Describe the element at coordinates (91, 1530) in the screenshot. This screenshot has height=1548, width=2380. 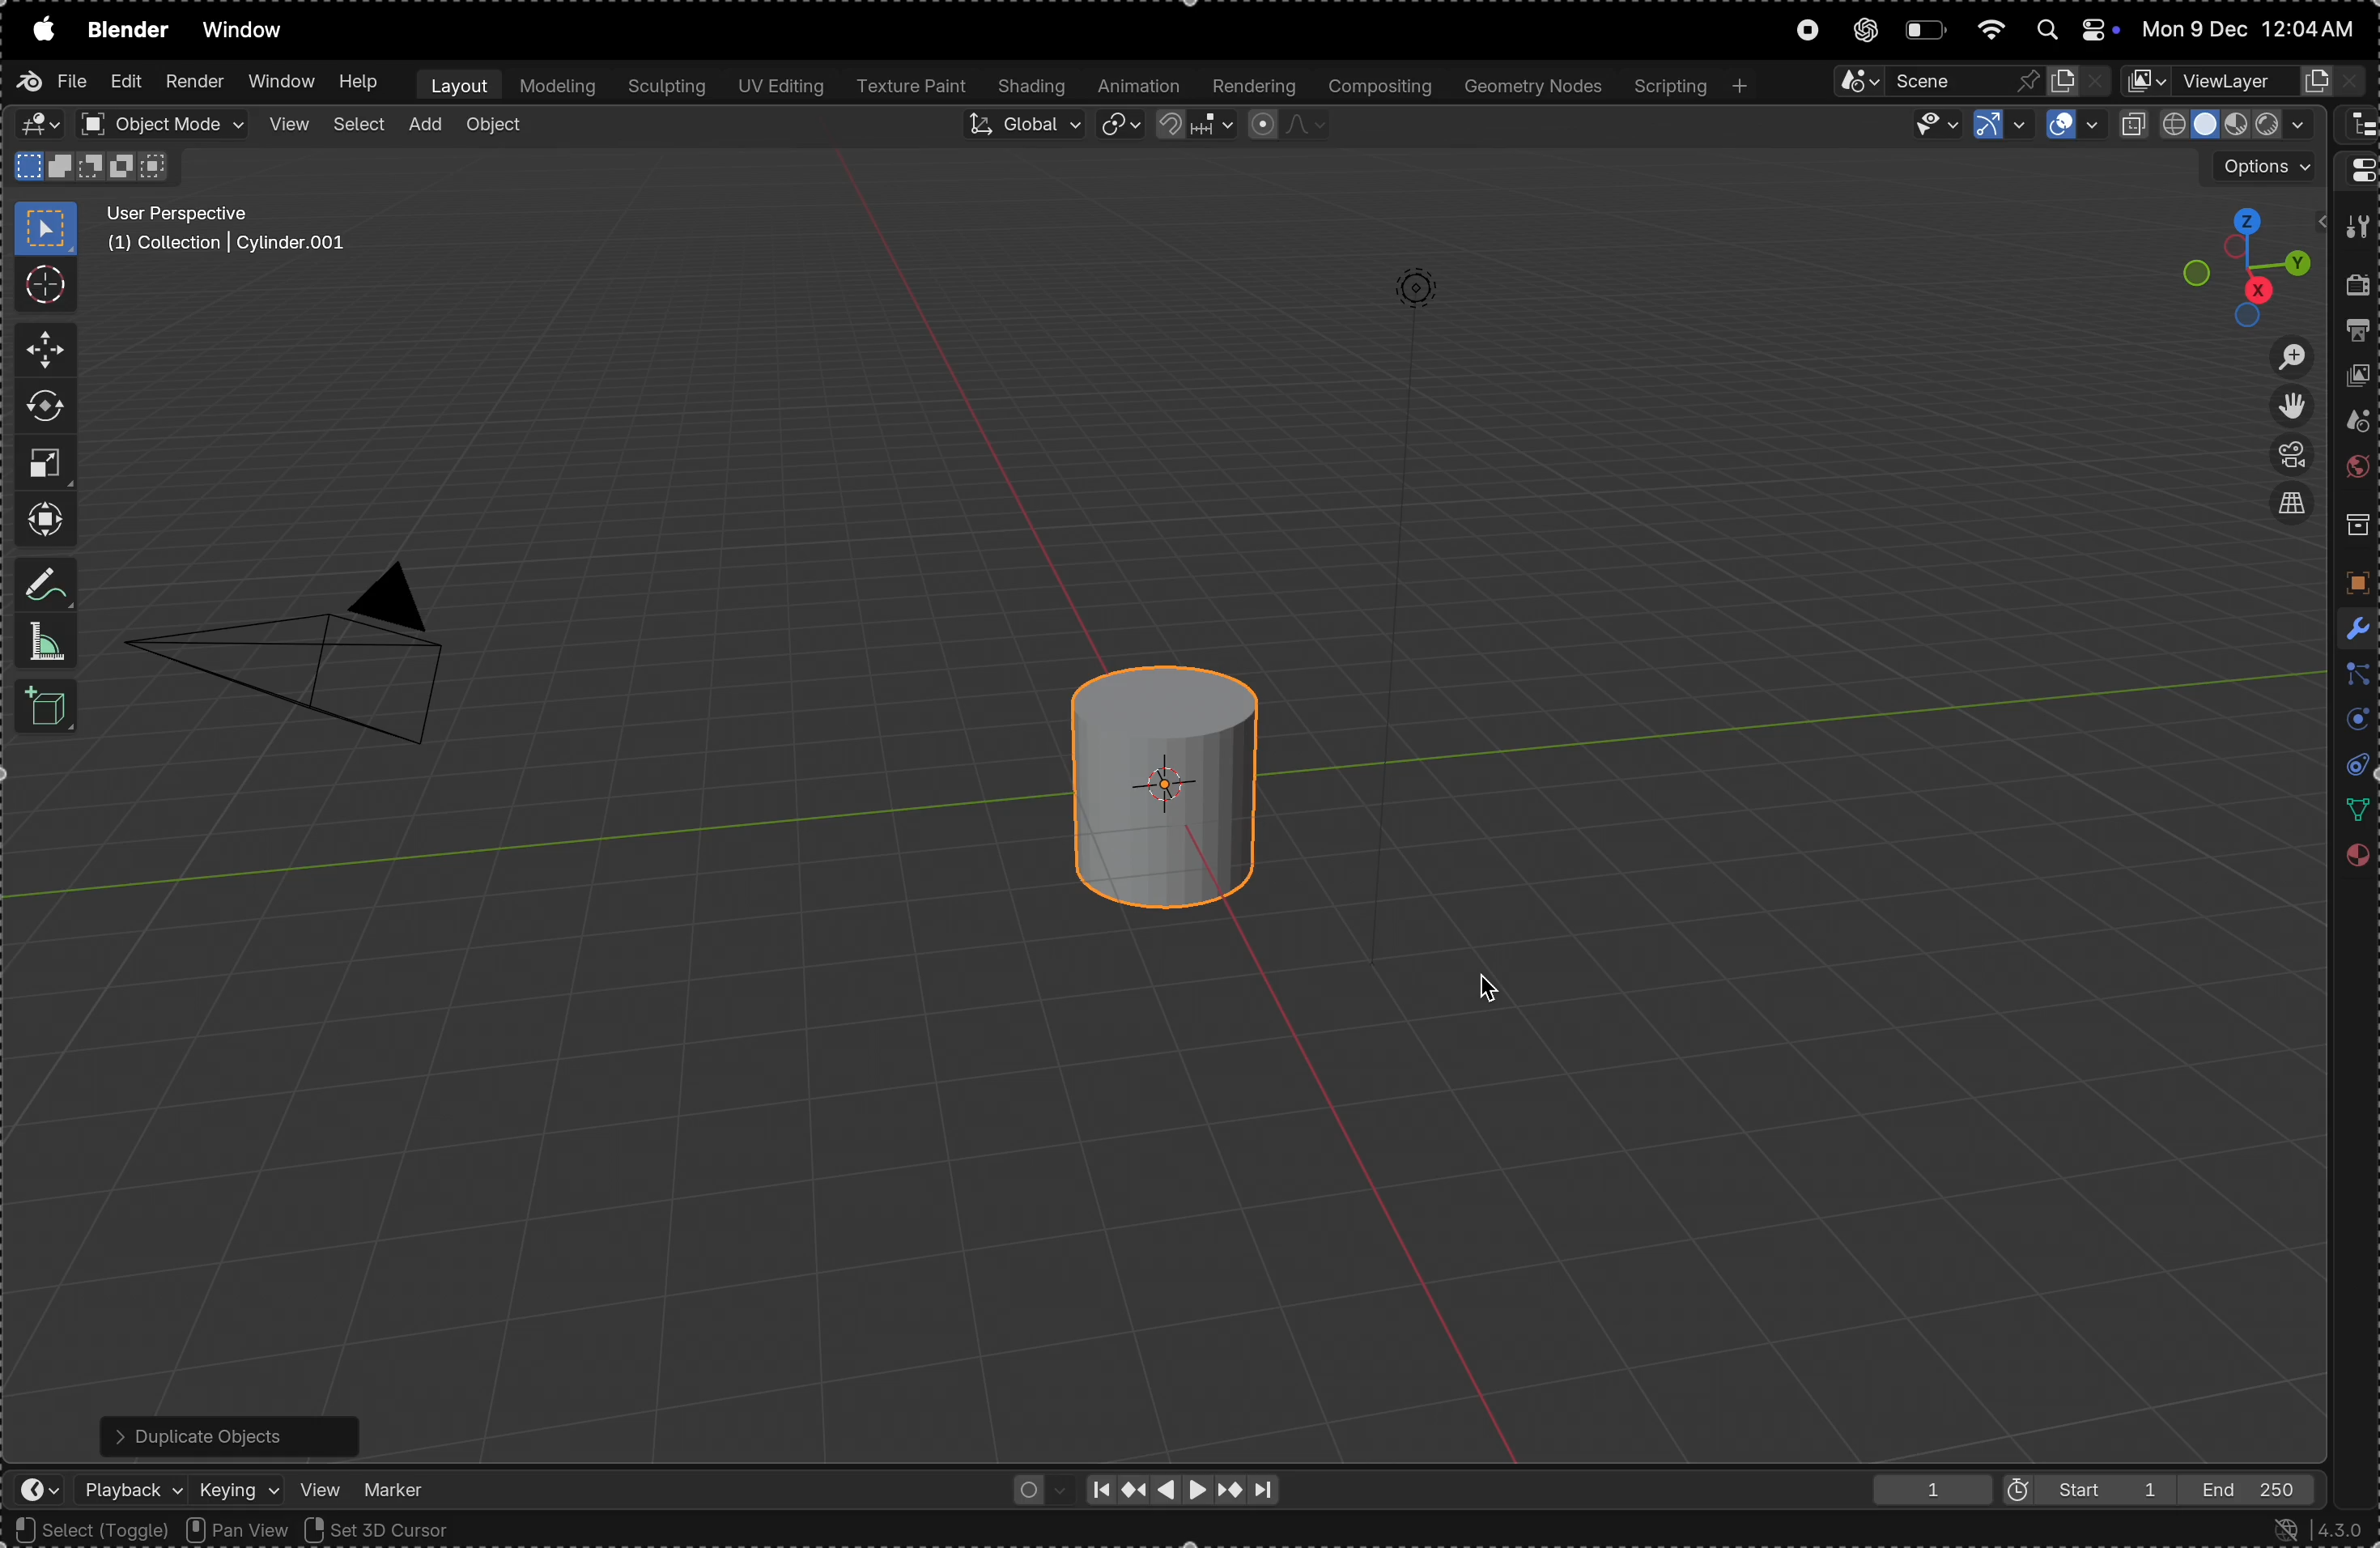
I see `select toggle` at that location.